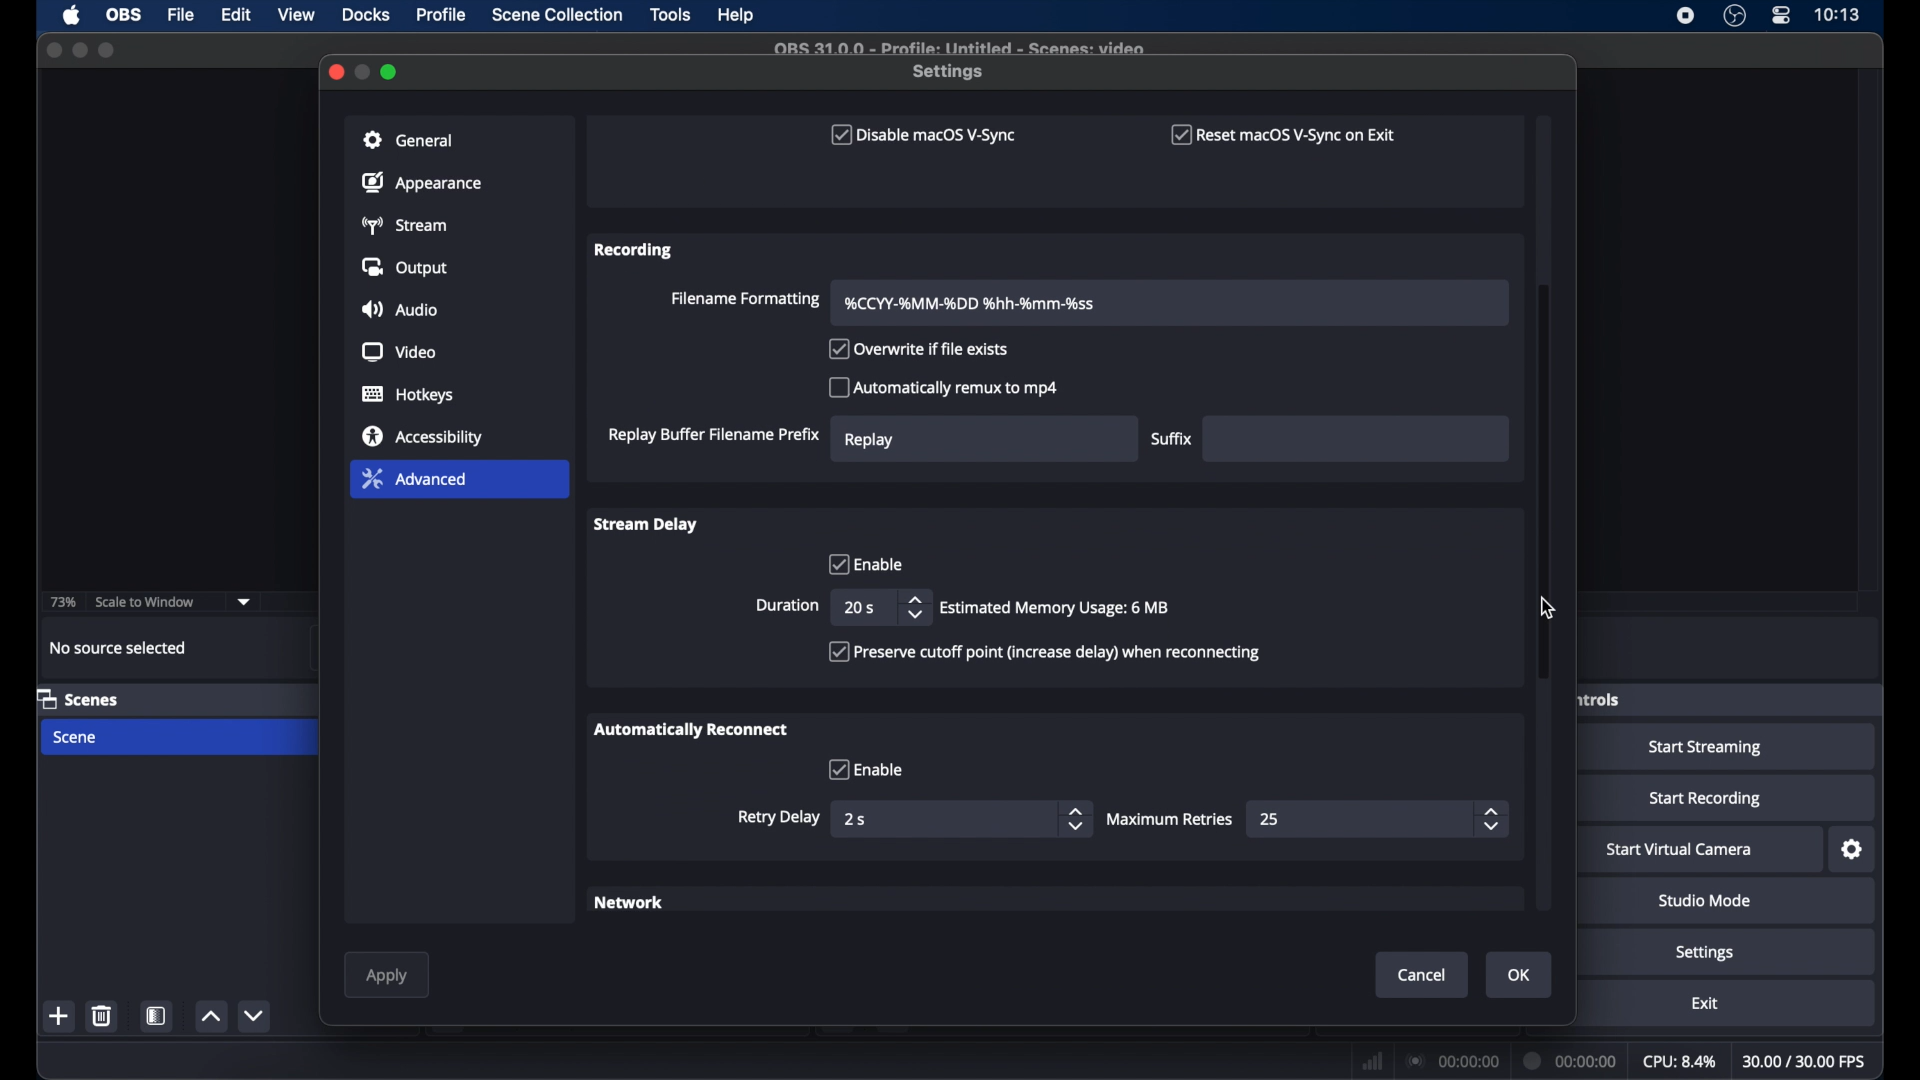 Image resolution: width=1920 pixels, height=1080 pixels. Describe the element at coordinates (78, 698) in the screenshot. I see `scenes` at that location.